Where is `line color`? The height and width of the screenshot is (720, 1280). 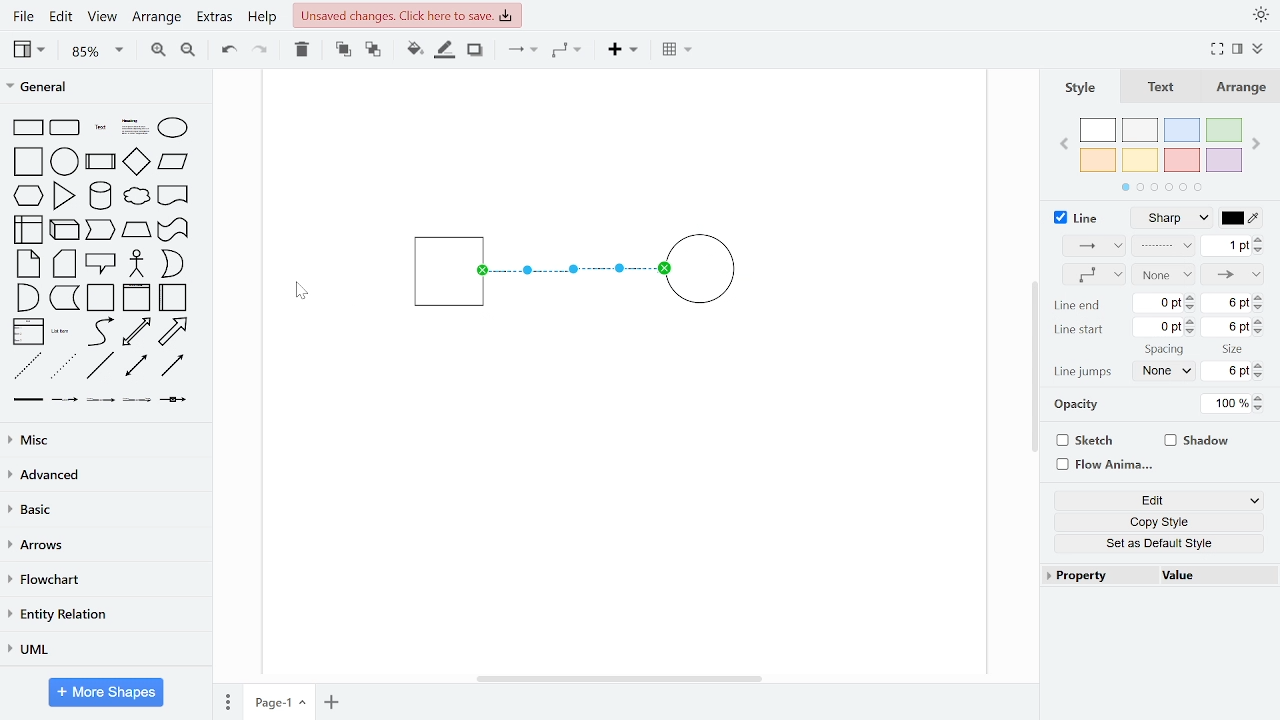
line color is located at coordinates (1241, 218).